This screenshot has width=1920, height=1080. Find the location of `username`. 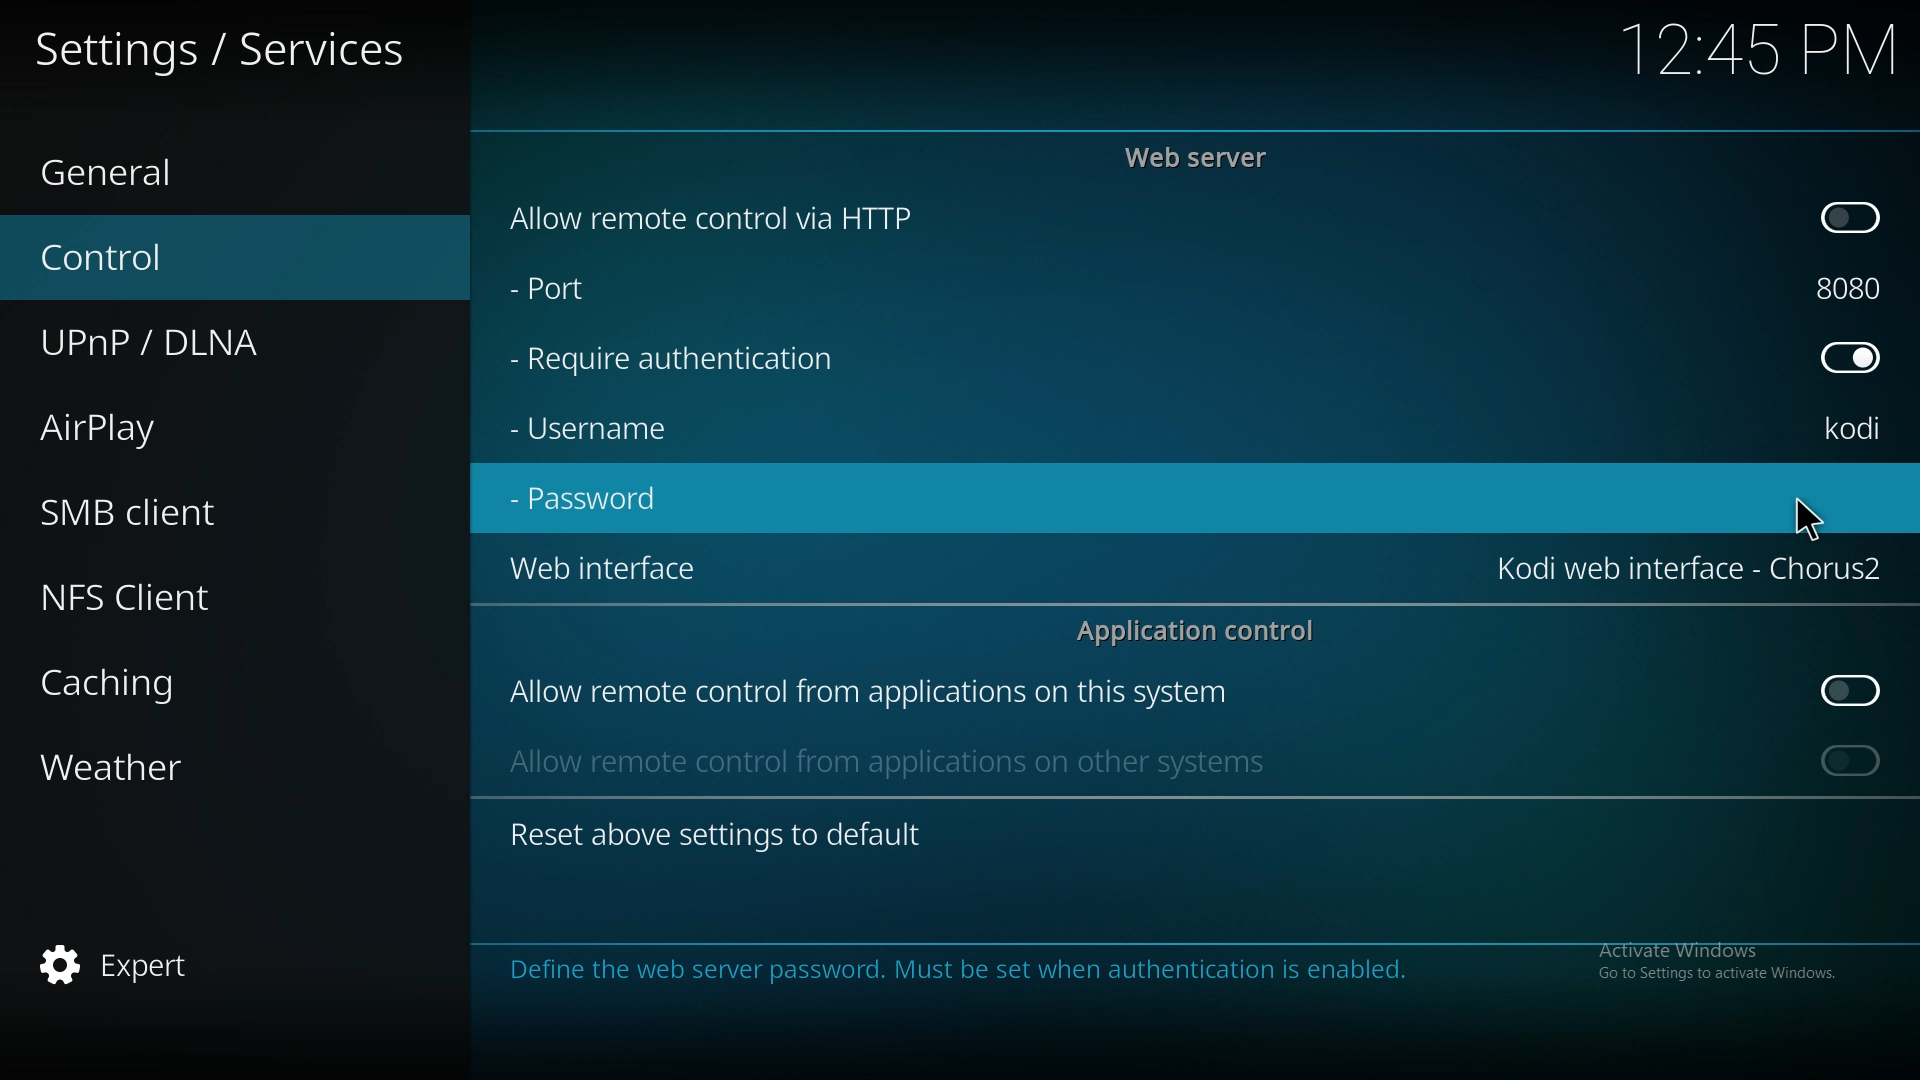

username is located at coordinates (592, 429).